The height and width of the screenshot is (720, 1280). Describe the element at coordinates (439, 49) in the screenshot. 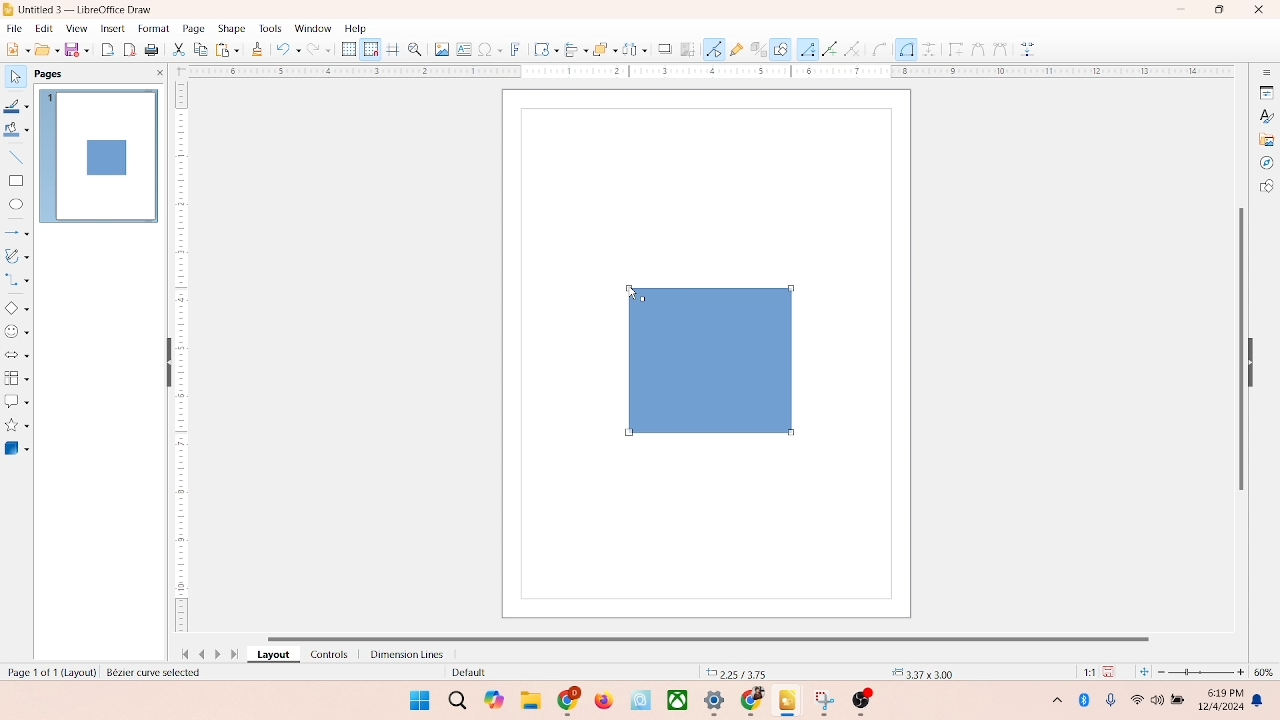

I see `image` at that location.